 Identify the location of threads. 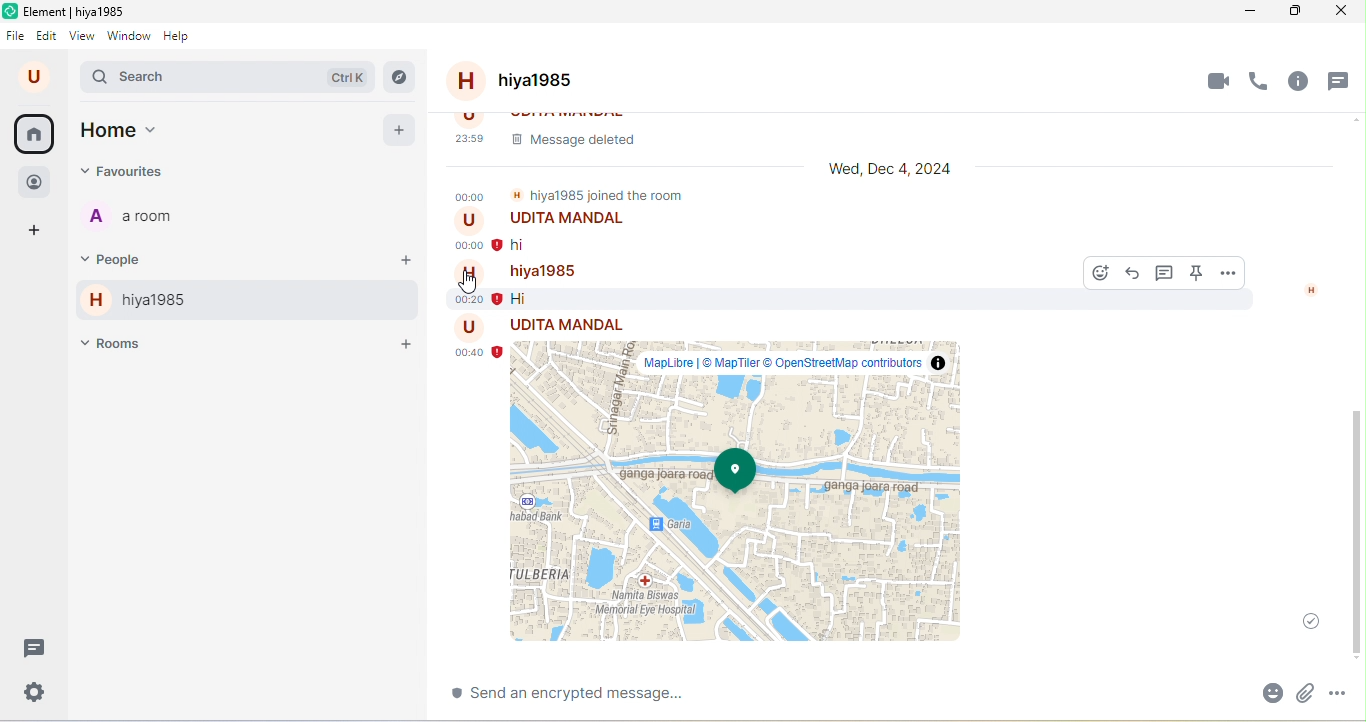
(1343, 77).